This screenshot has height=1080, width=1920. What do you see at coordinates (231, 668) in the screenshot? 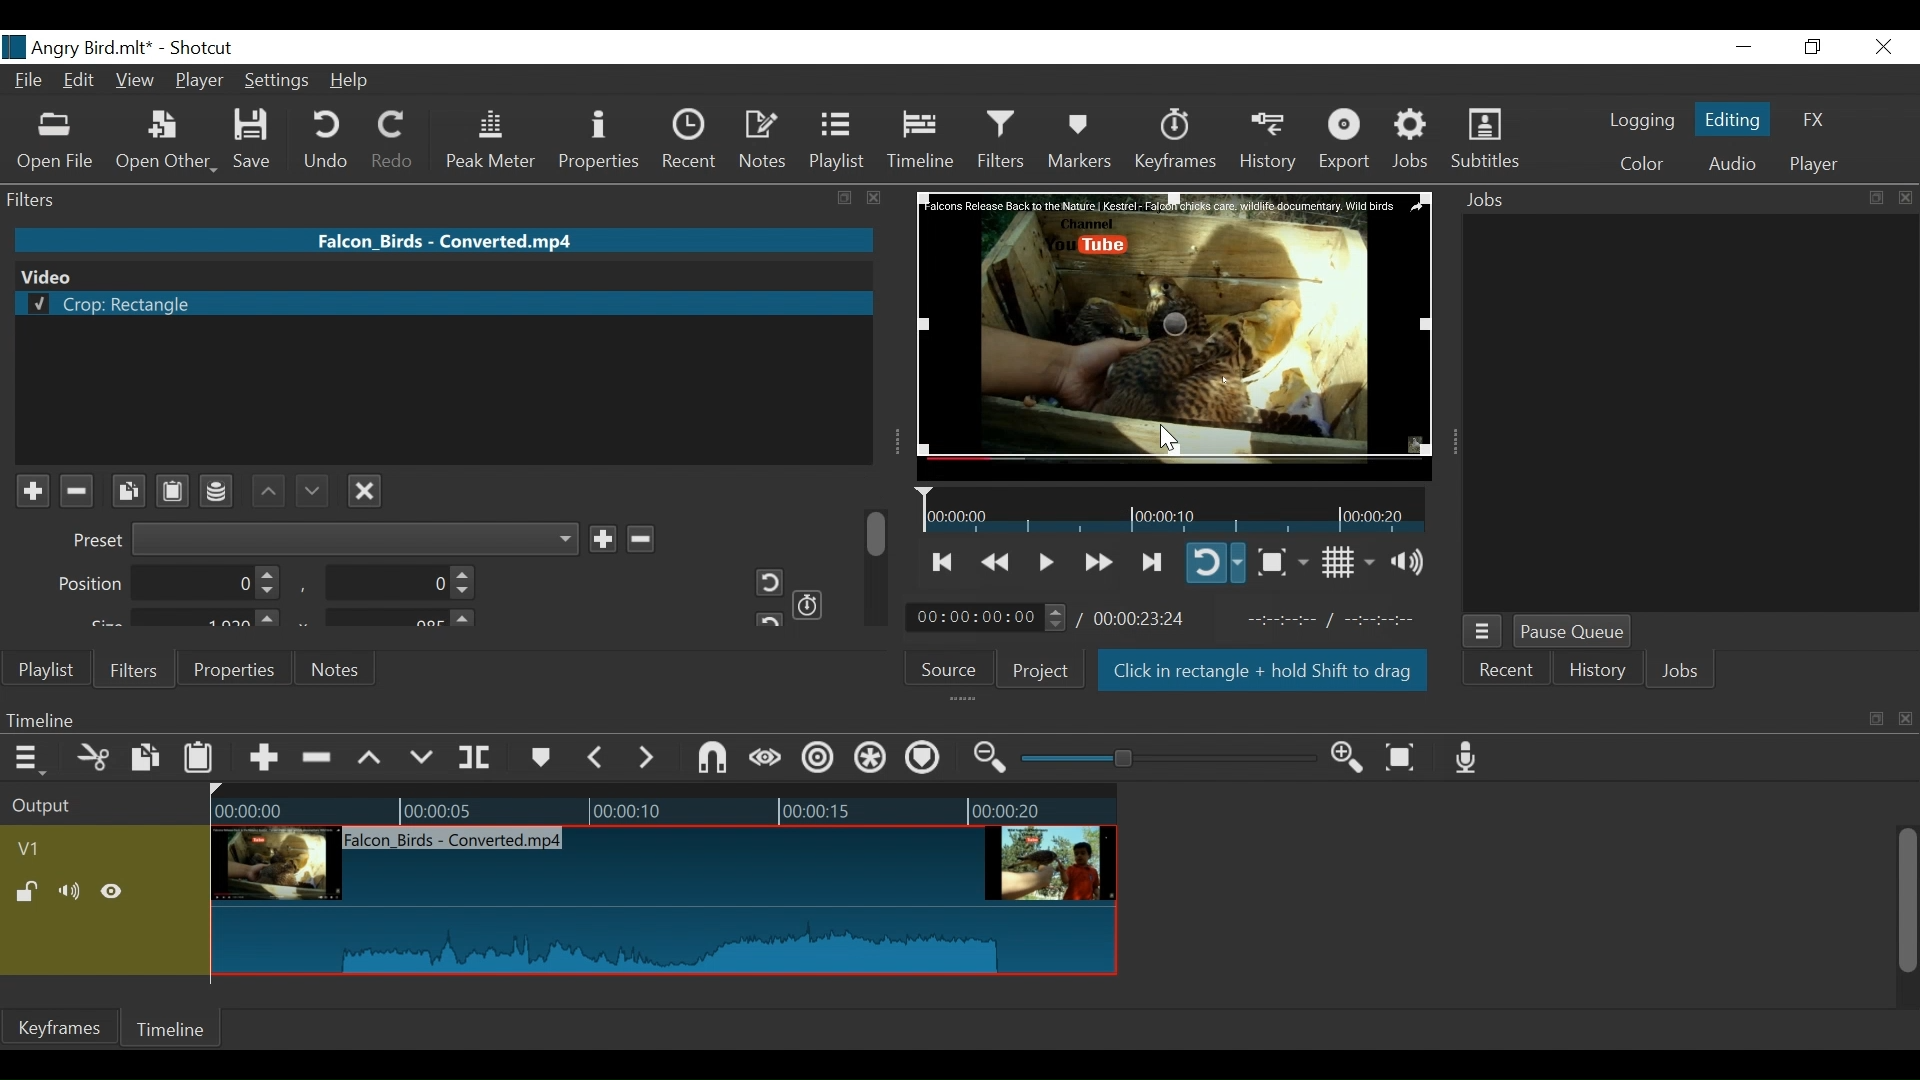
I see `Properties` at bounding box center [231, 668].